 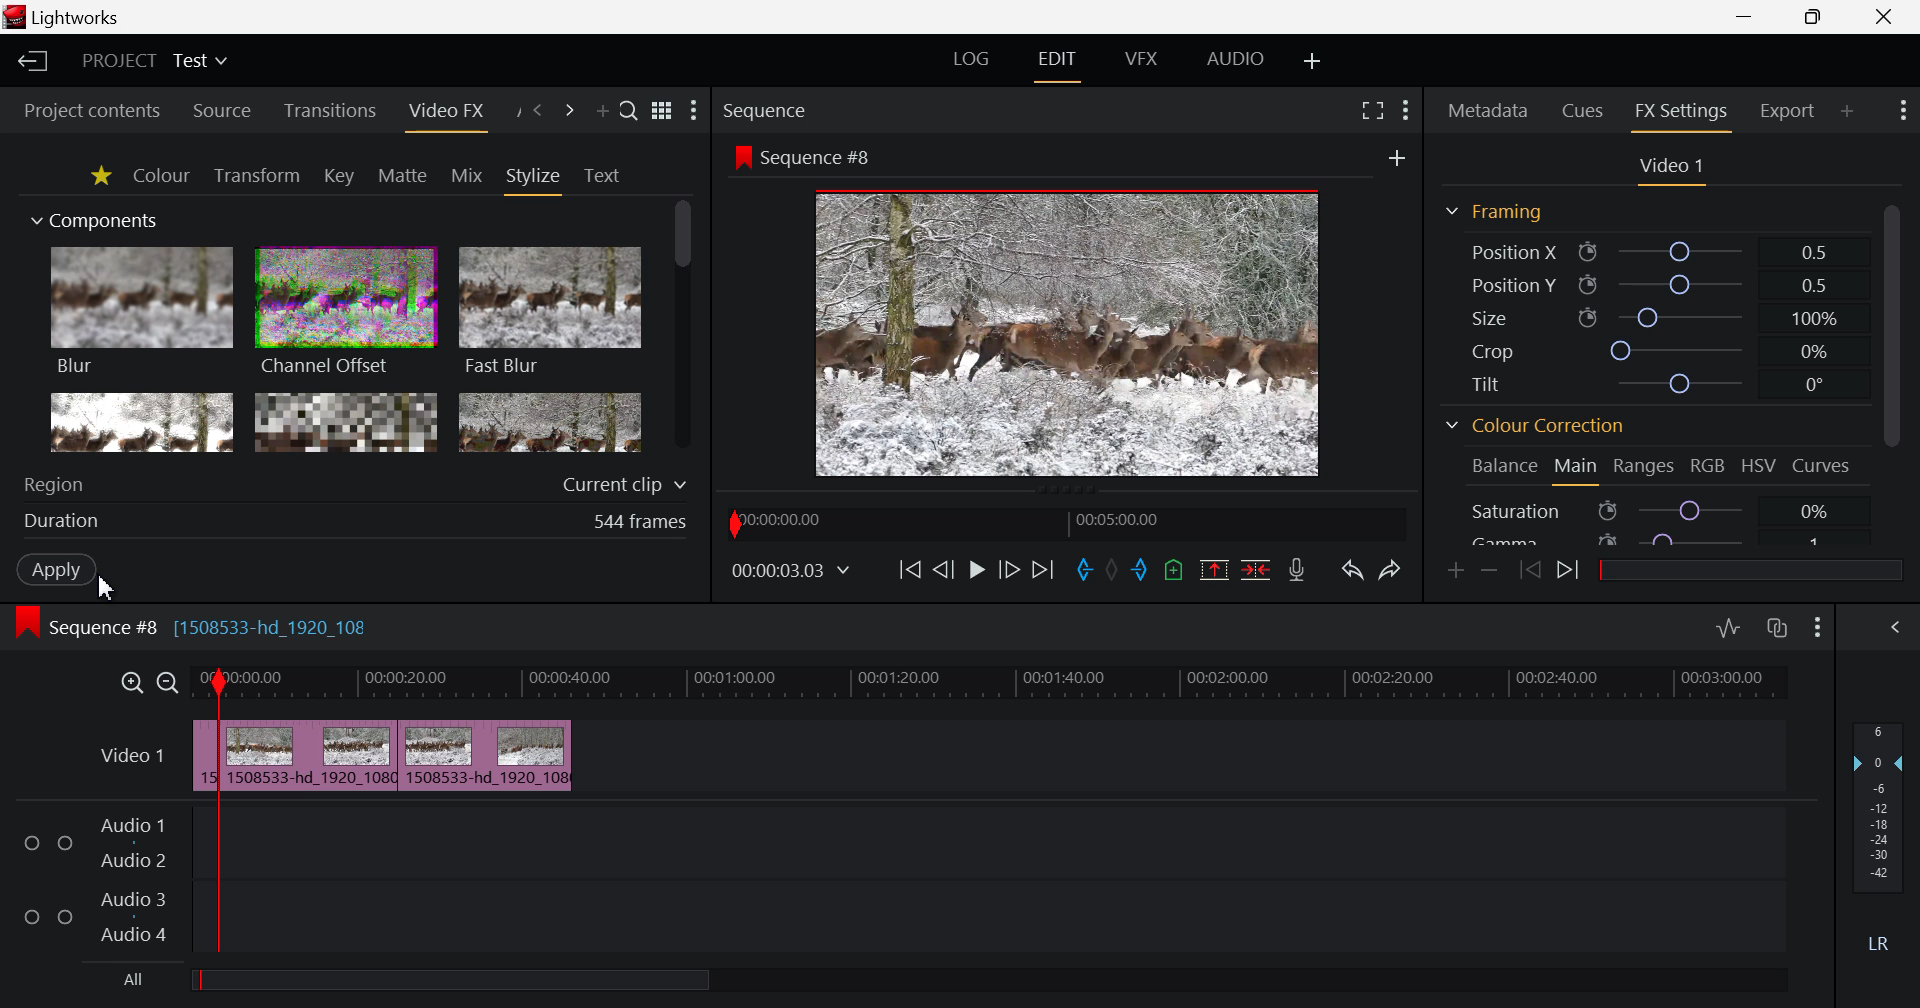 What do you see at coordinates (1456, 572) in the screenshot?
I see `Add keyframe` at bounding box center [1456, 572].